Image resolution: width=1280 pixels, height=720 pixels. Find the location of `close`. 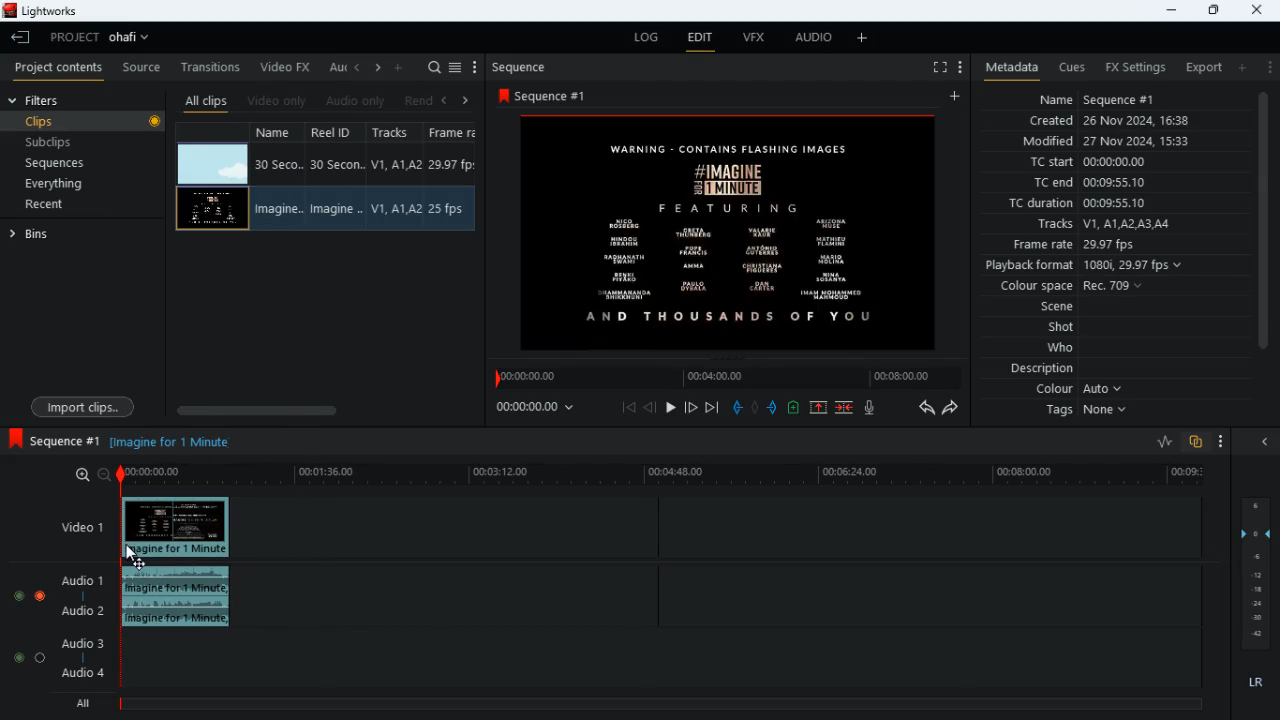

close is located at coordinates (1258, 8).